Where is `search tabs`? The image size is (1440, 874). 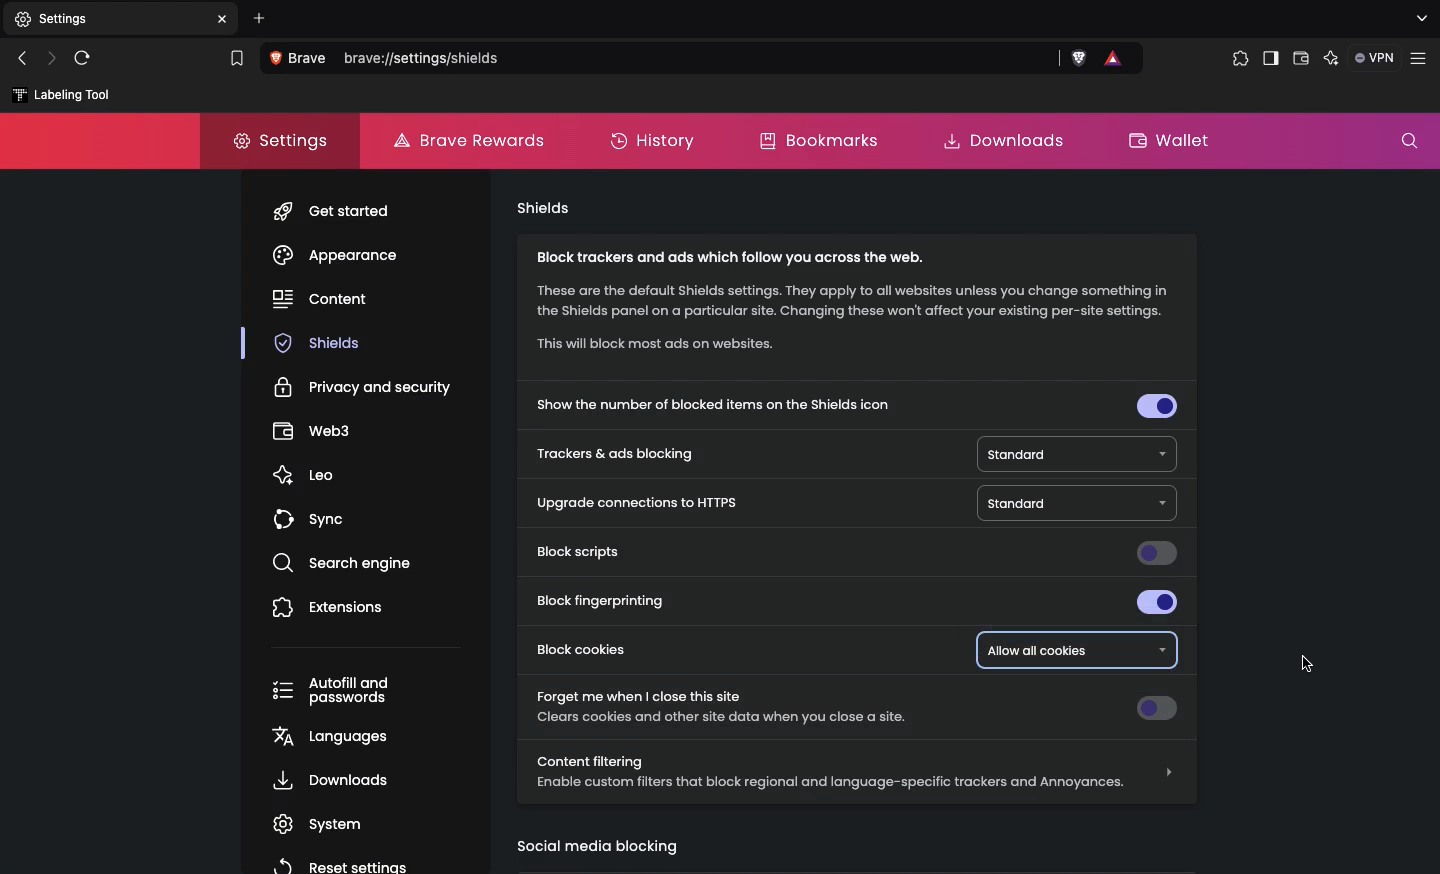 search tabs is located at coordinates (1418, 20).